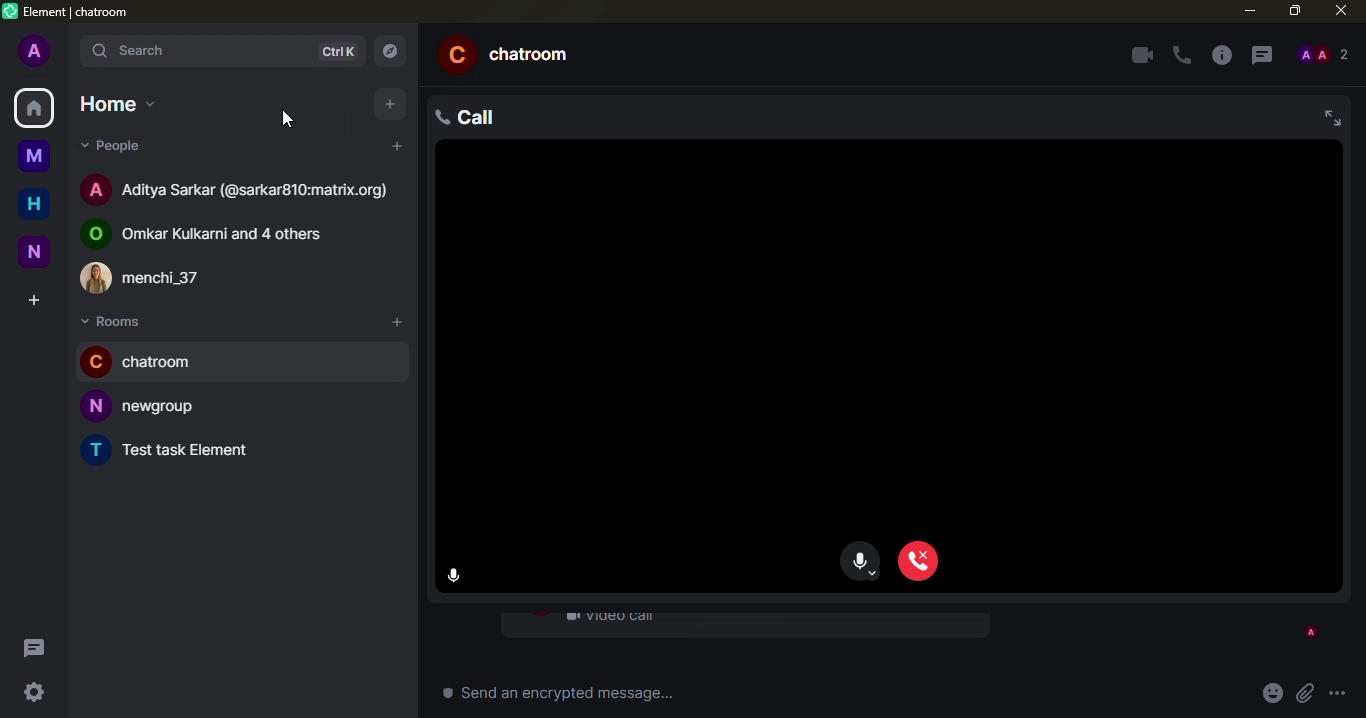  What do you see at coordinates (117, 104) in the screenshot?
I see `home` at bounding box center [117, 104].